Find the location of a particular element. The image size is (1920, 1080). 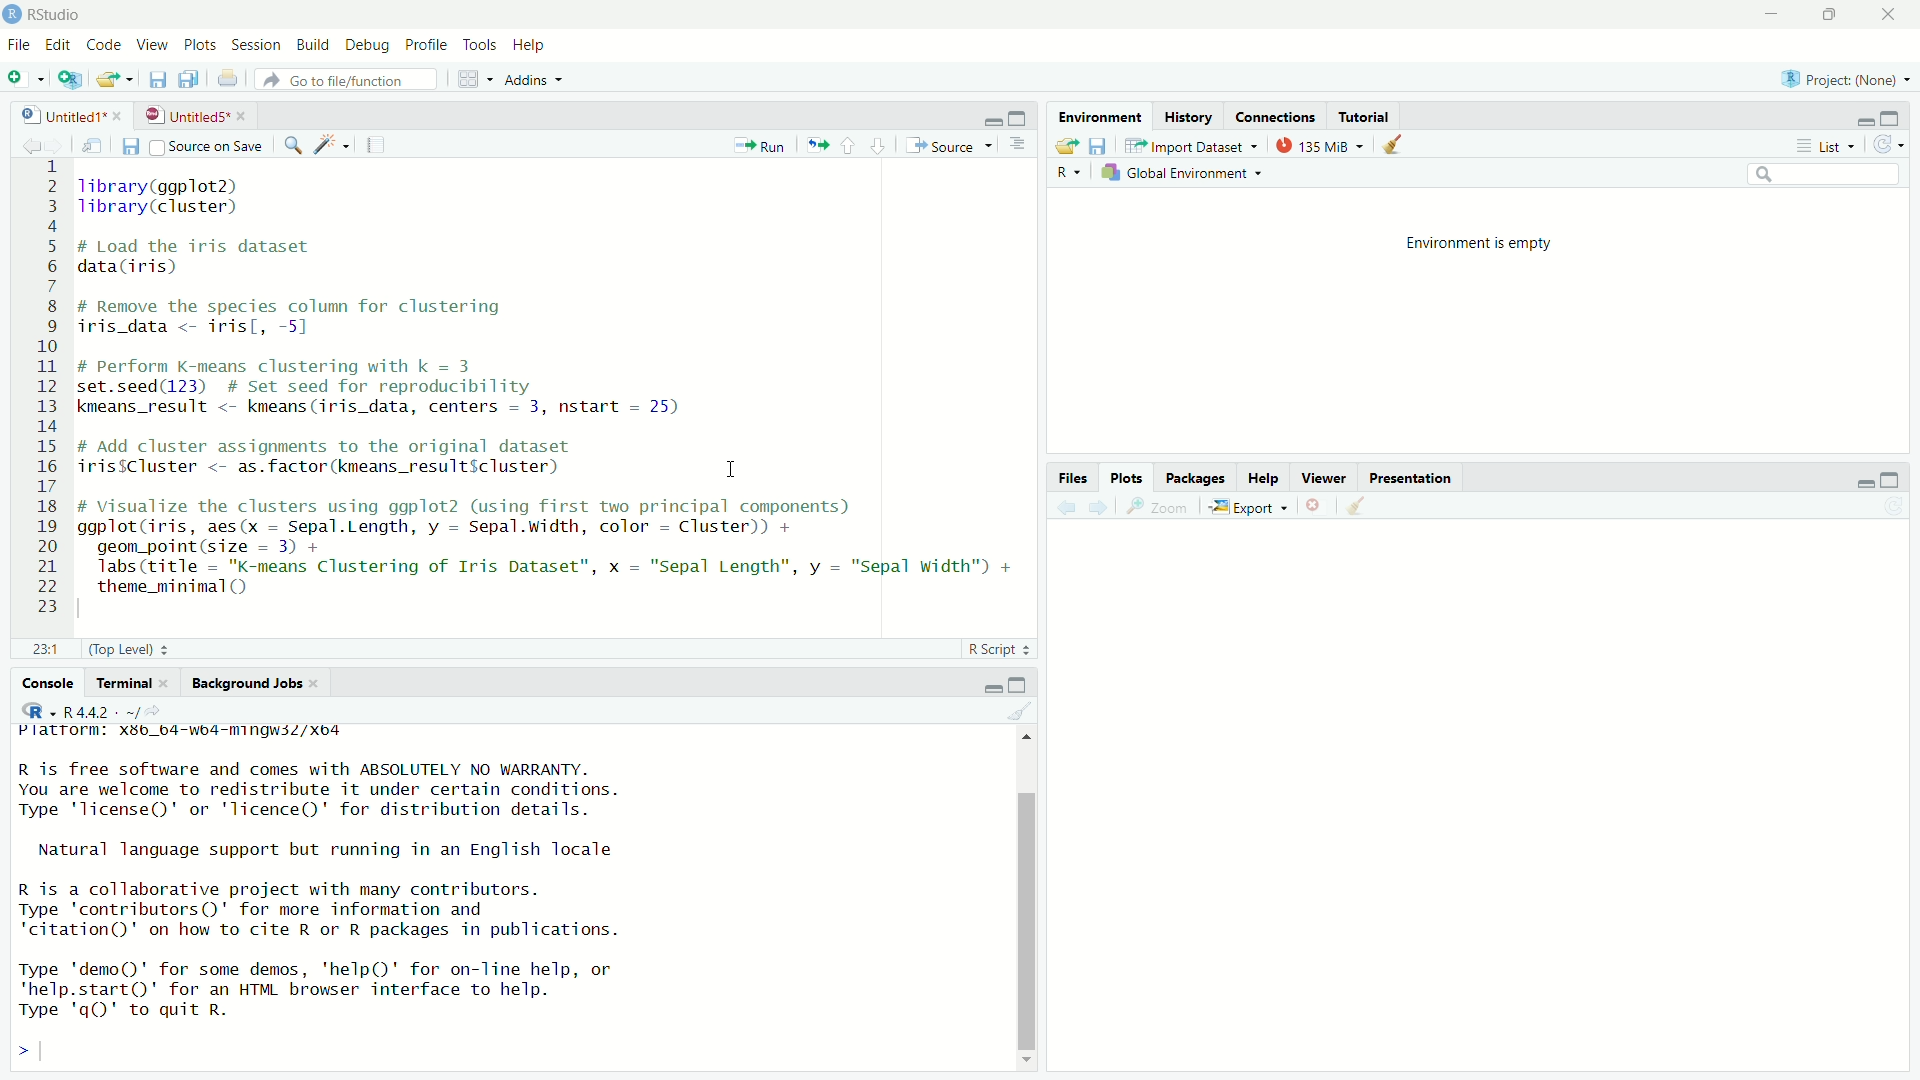

R is a collaborative project with many contributors.
Type 'contributors()' for more information and
"citation()' on how to cite R or R packages in publications. is located at coordinates (354, 911).